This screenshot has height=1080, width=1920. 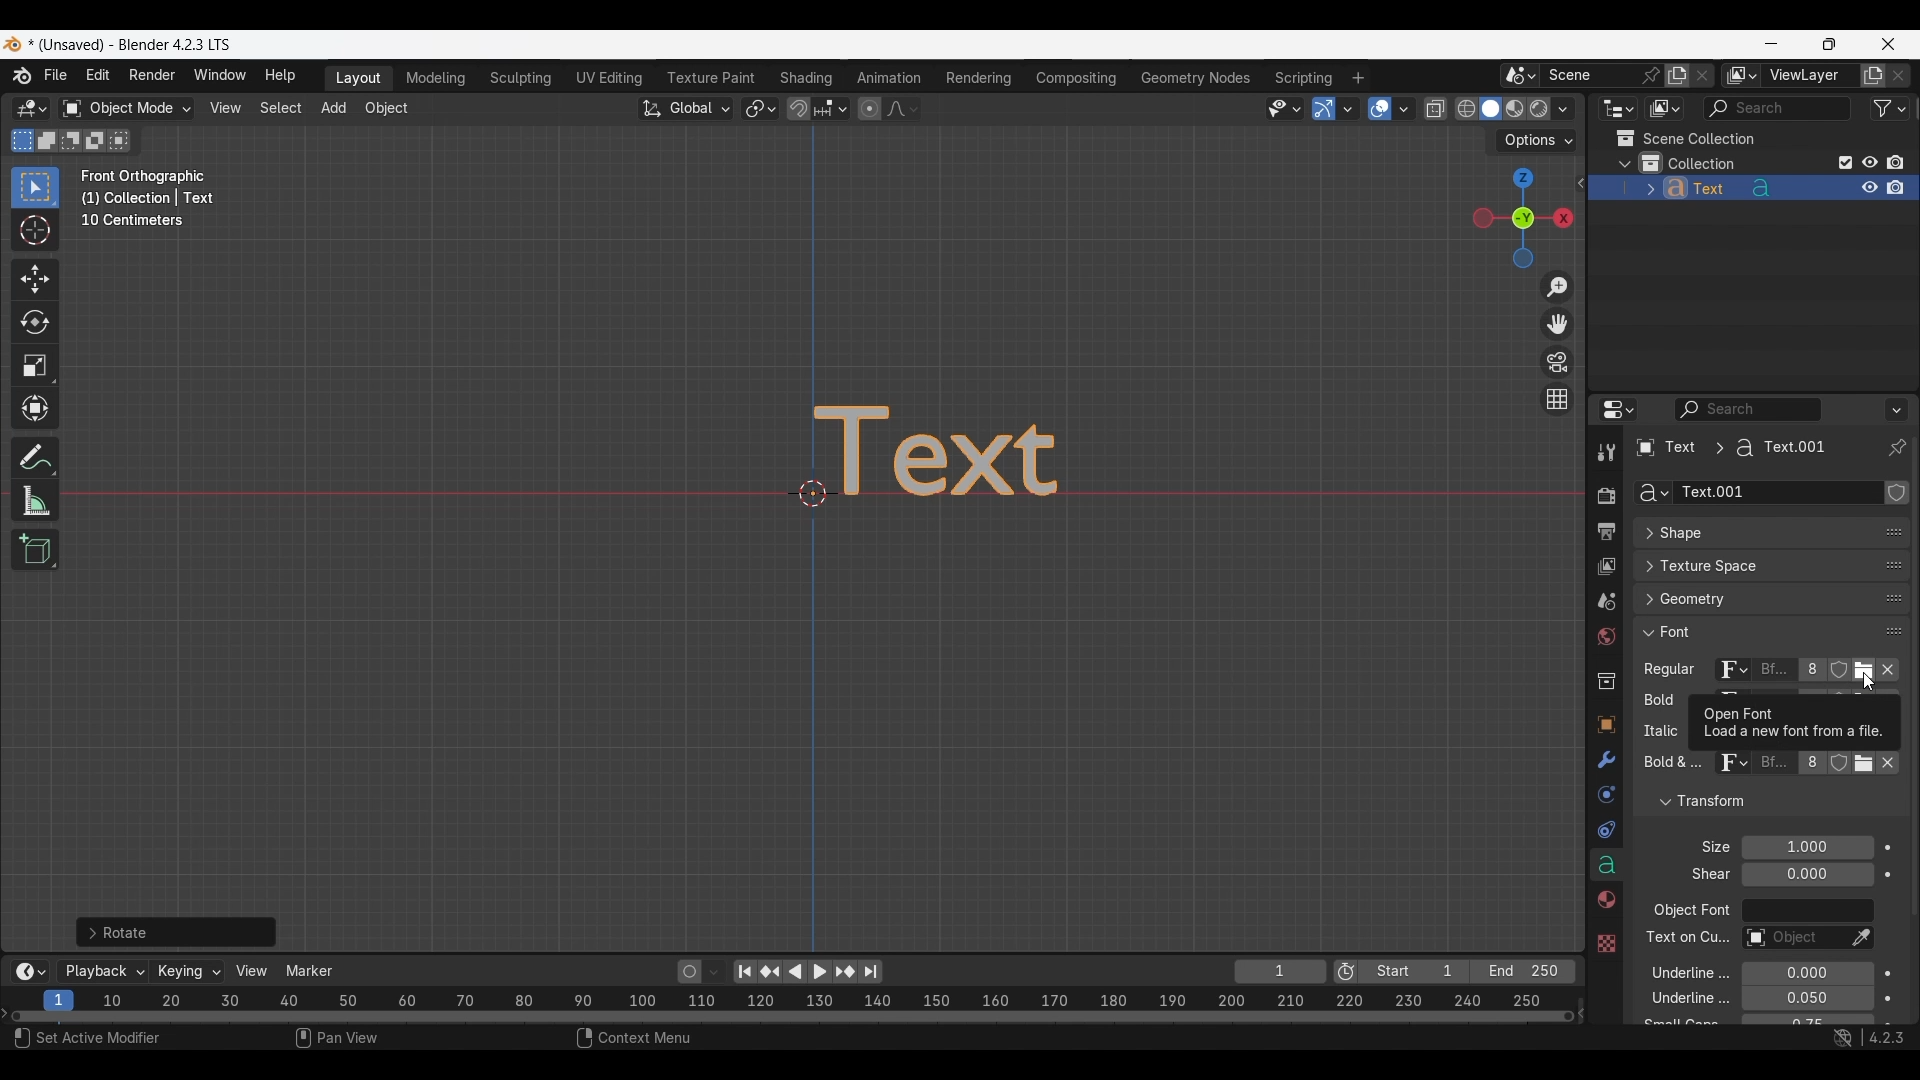 What do you see at coordinates (1895, 563) in the screenshot?
I see `change position` at bounding box center [1895, 563].